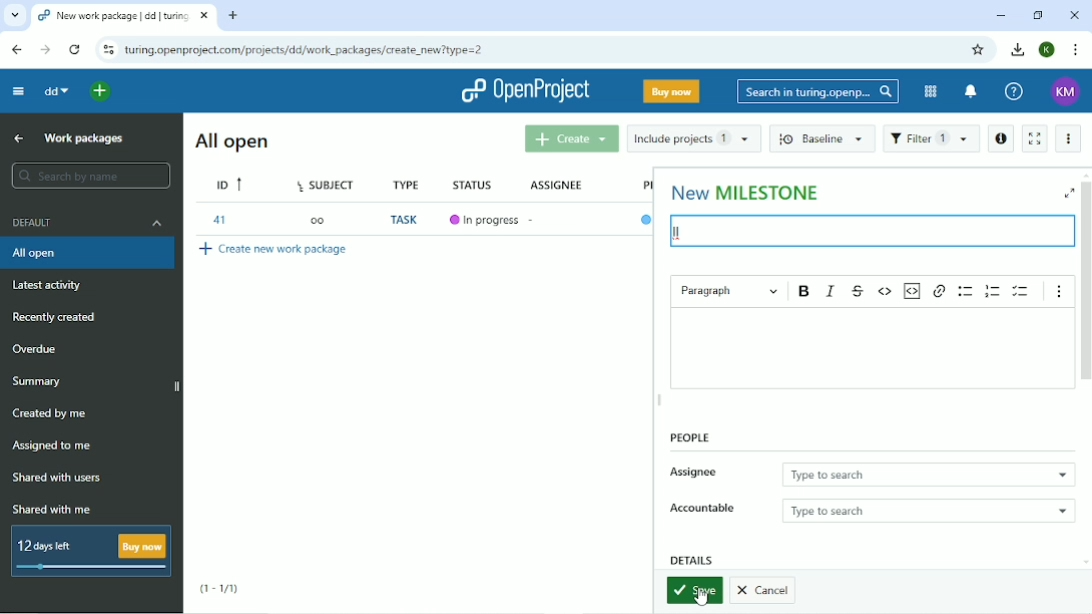 The width and height of the screenshot is (1092, 614). Describe the element at coordinates (1059, 291) in the screenshot. I see `Show more items` at that location.